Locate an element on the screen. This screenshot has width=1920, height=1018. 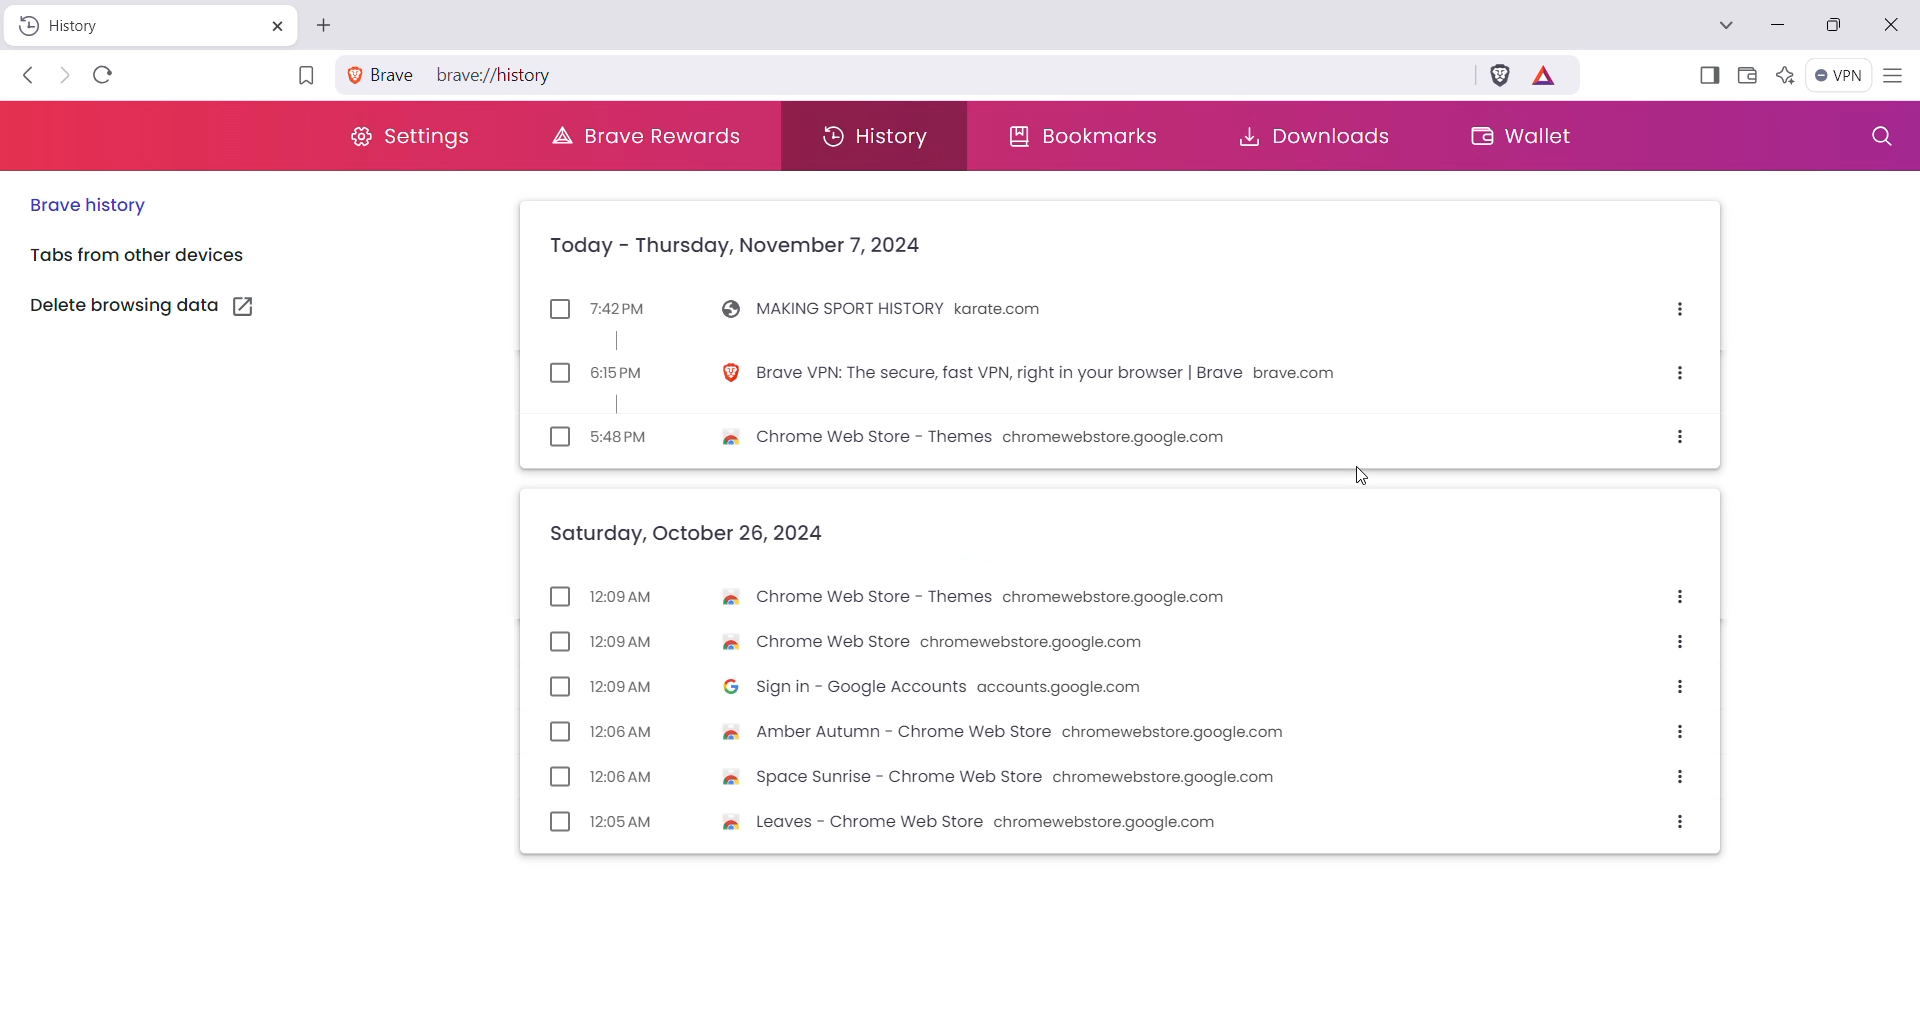
Brave Rewards is located at coordinates (643, 139).